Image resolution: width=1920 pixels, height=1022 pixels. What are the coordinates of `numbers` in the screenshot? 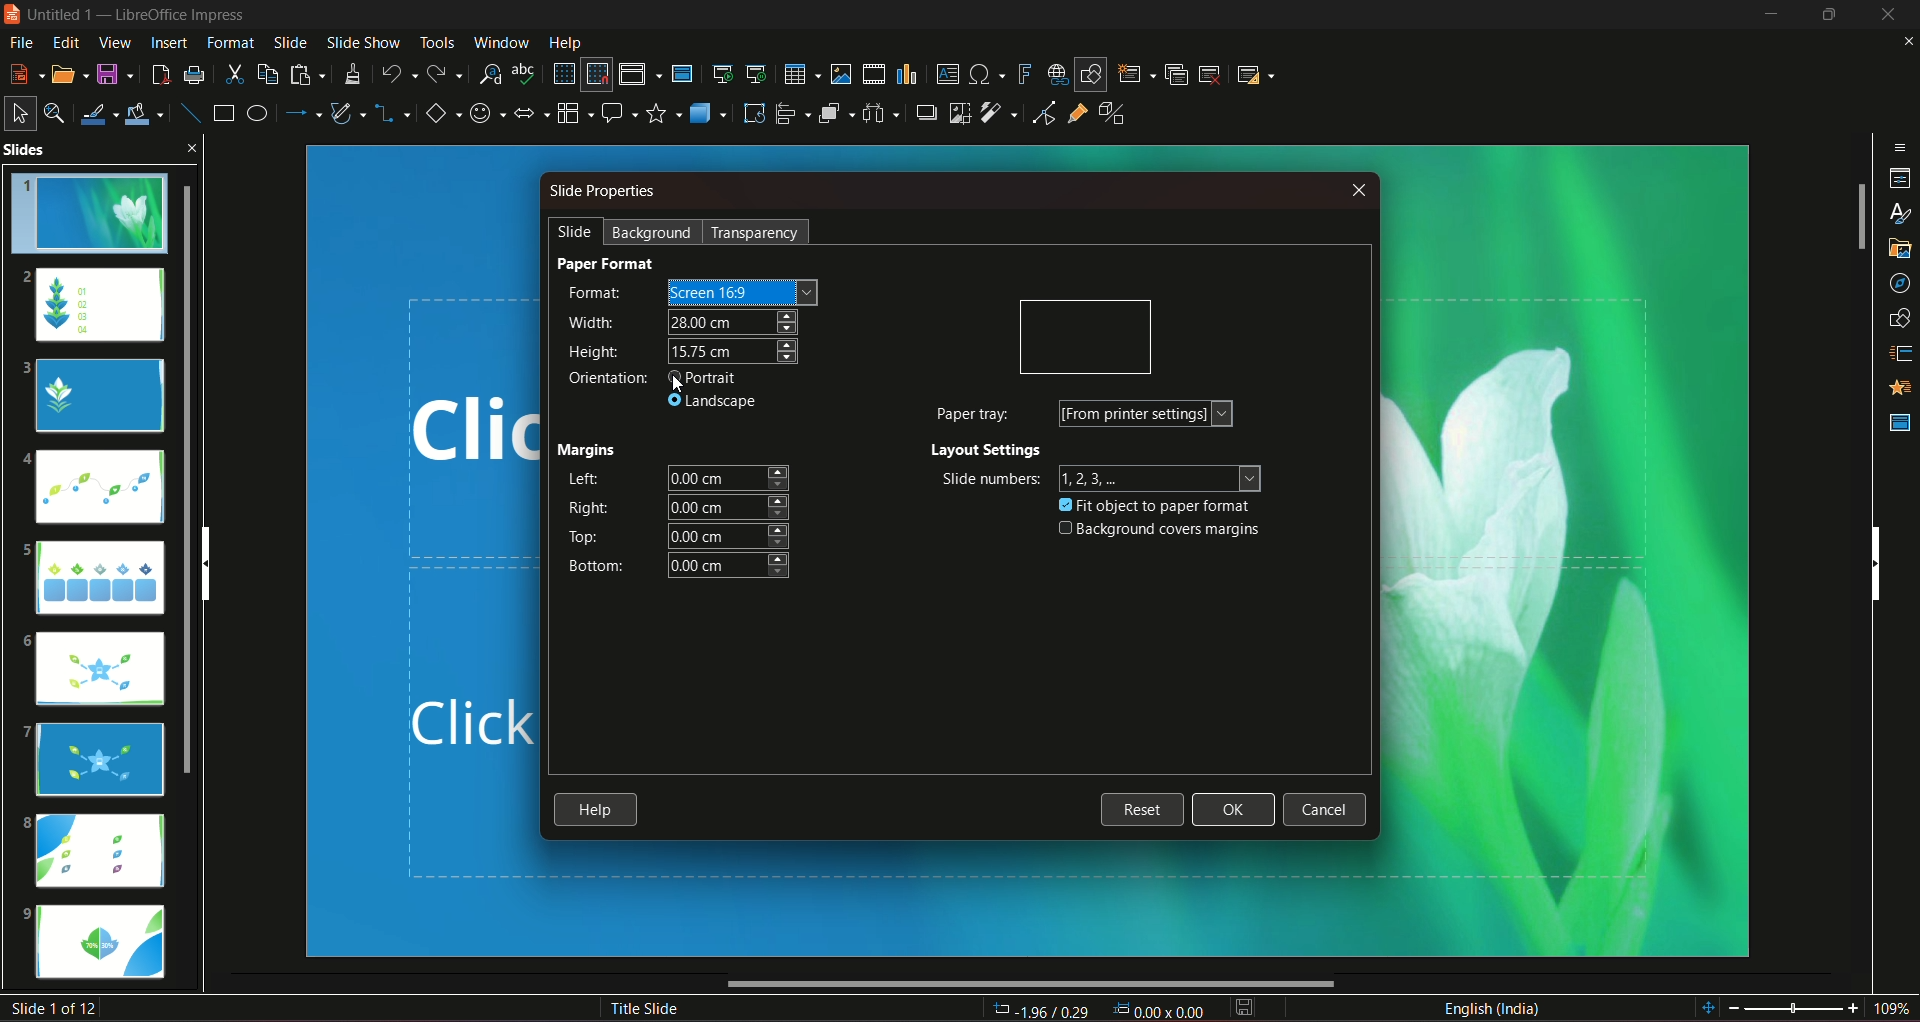 It's located at (1164, 477).